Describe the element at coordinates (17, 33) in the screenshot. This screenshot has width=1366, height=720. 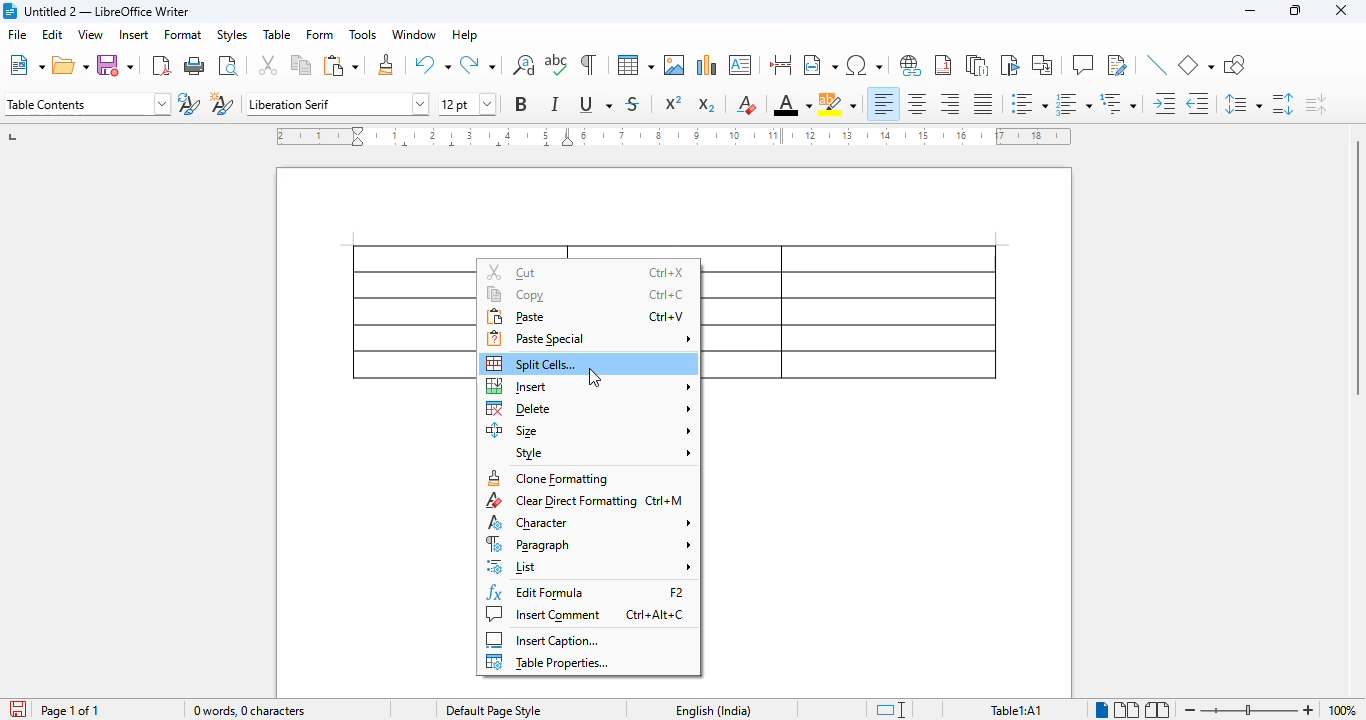
I see `file` at that location.